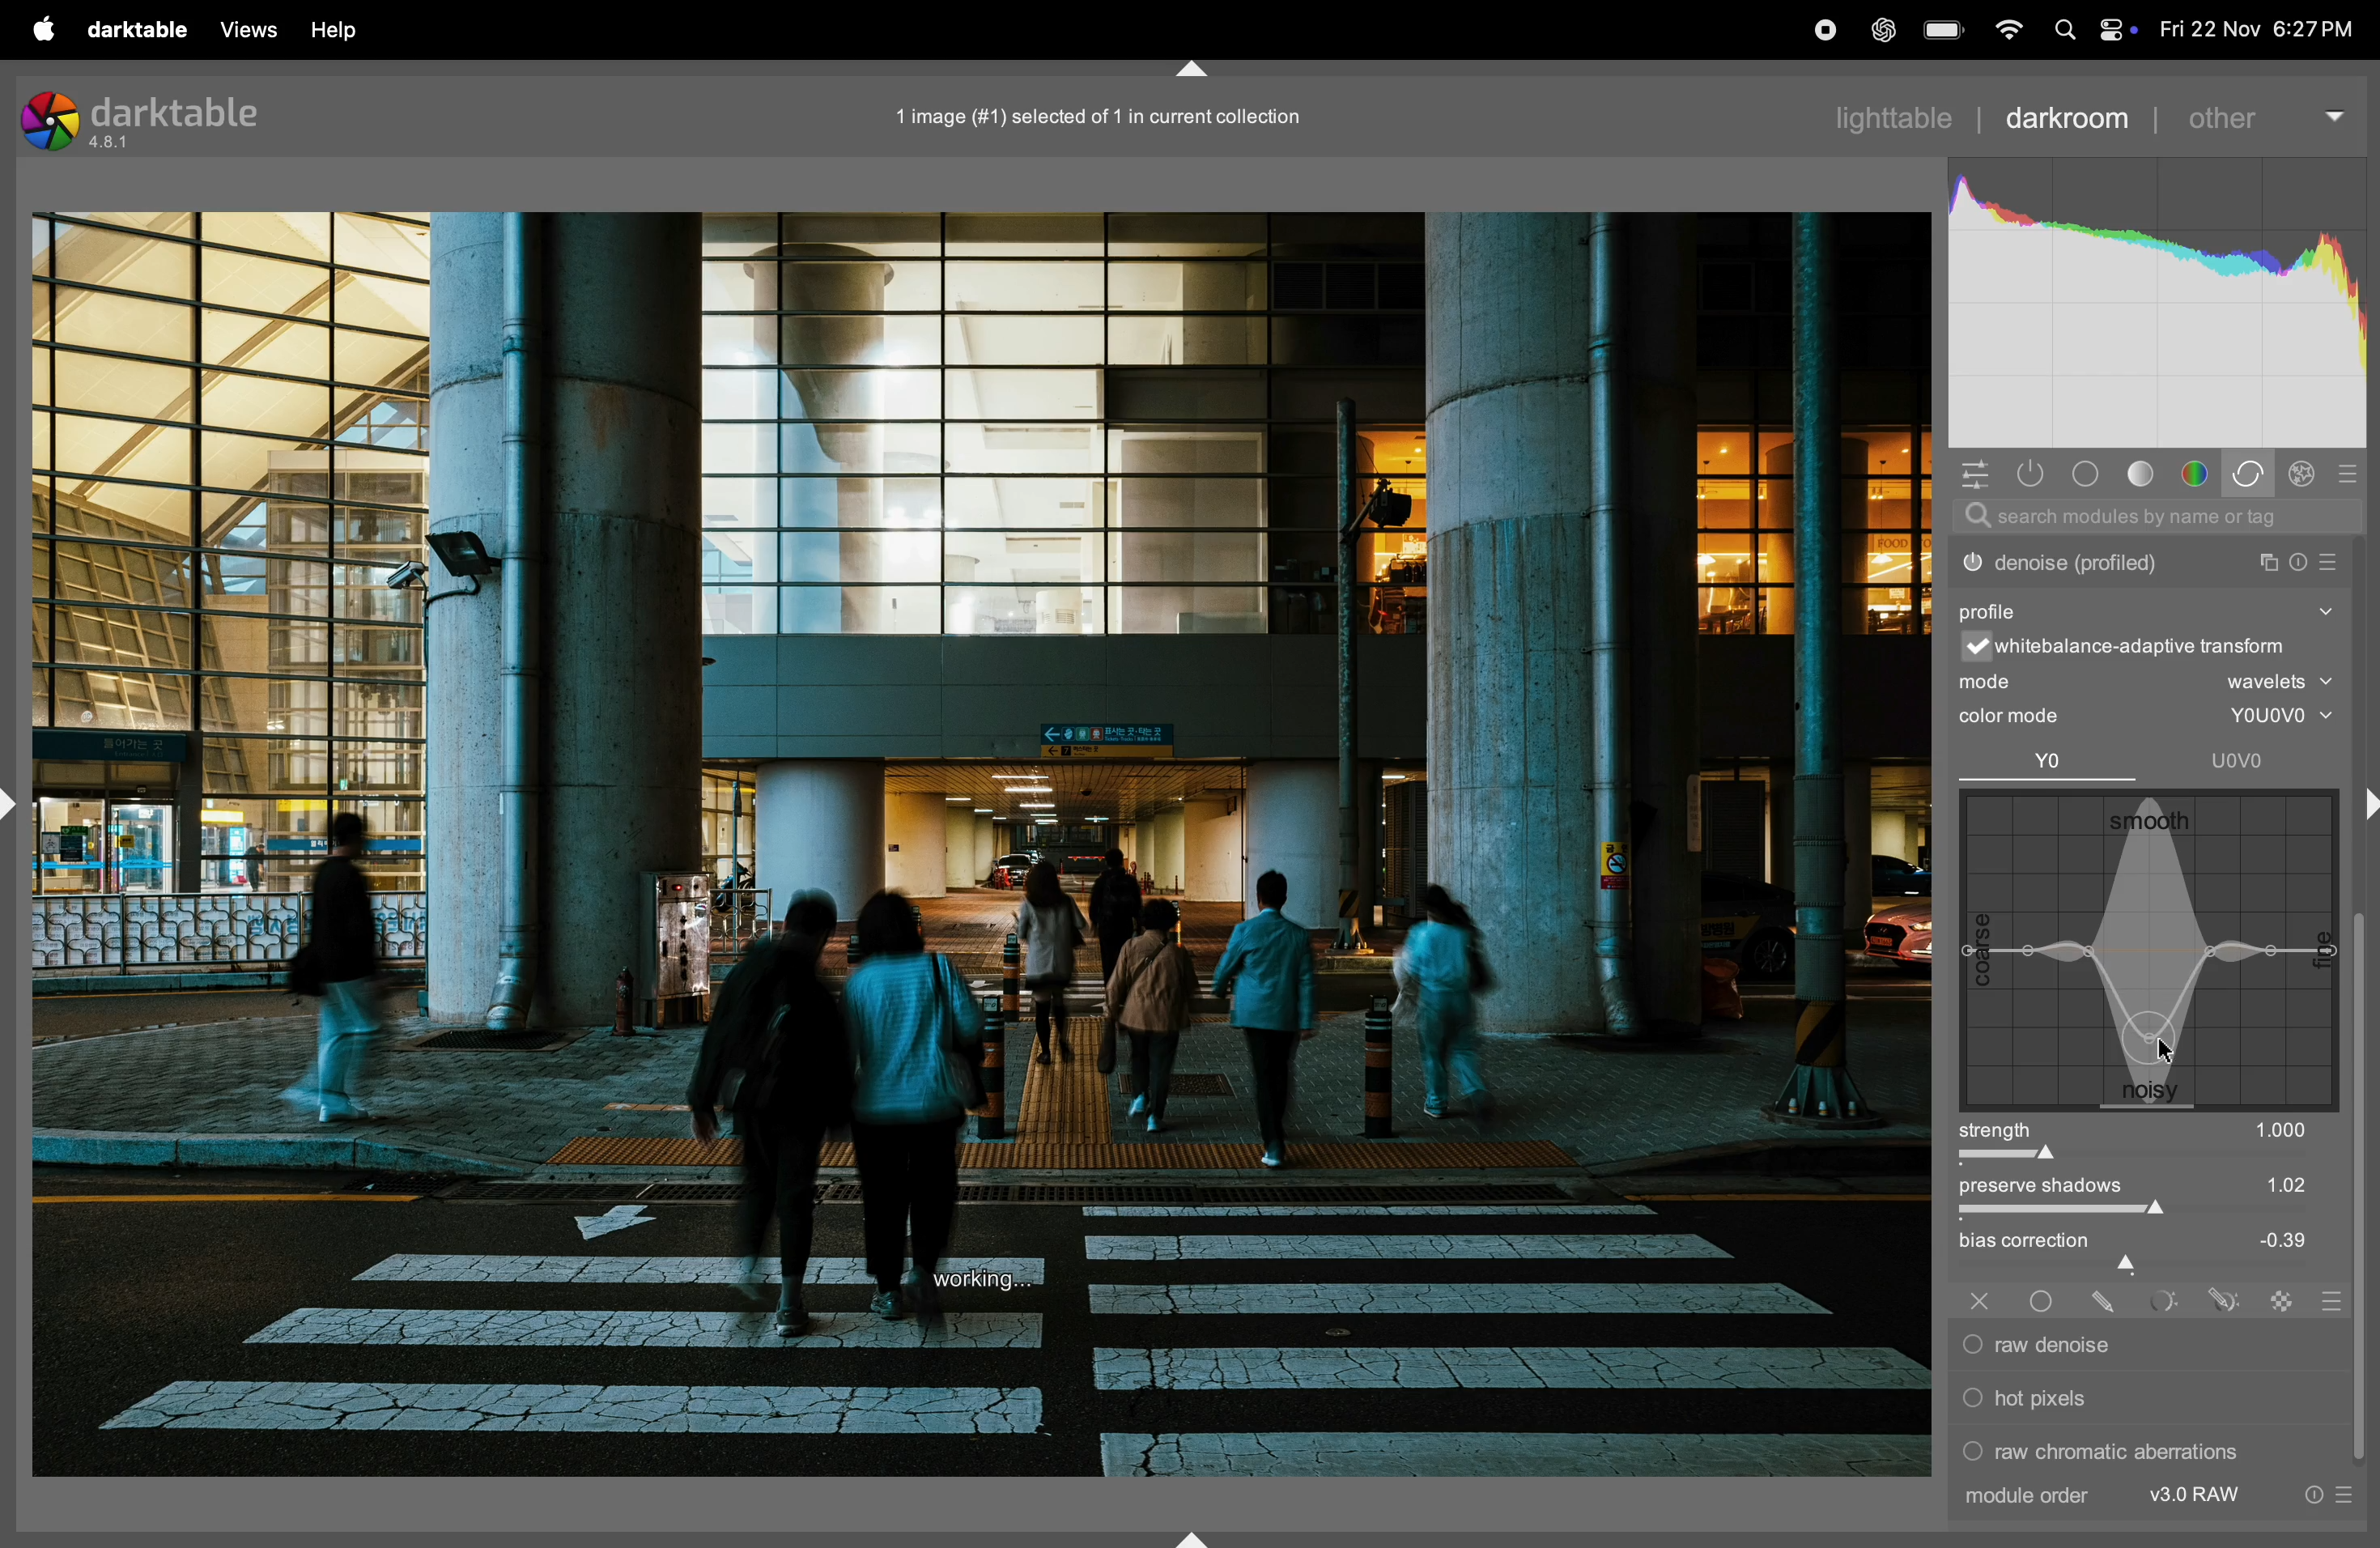 The width and height of the screenshot is (2380, 1548). I want to click on shift+ctrl+b, so click(1195, 1537).